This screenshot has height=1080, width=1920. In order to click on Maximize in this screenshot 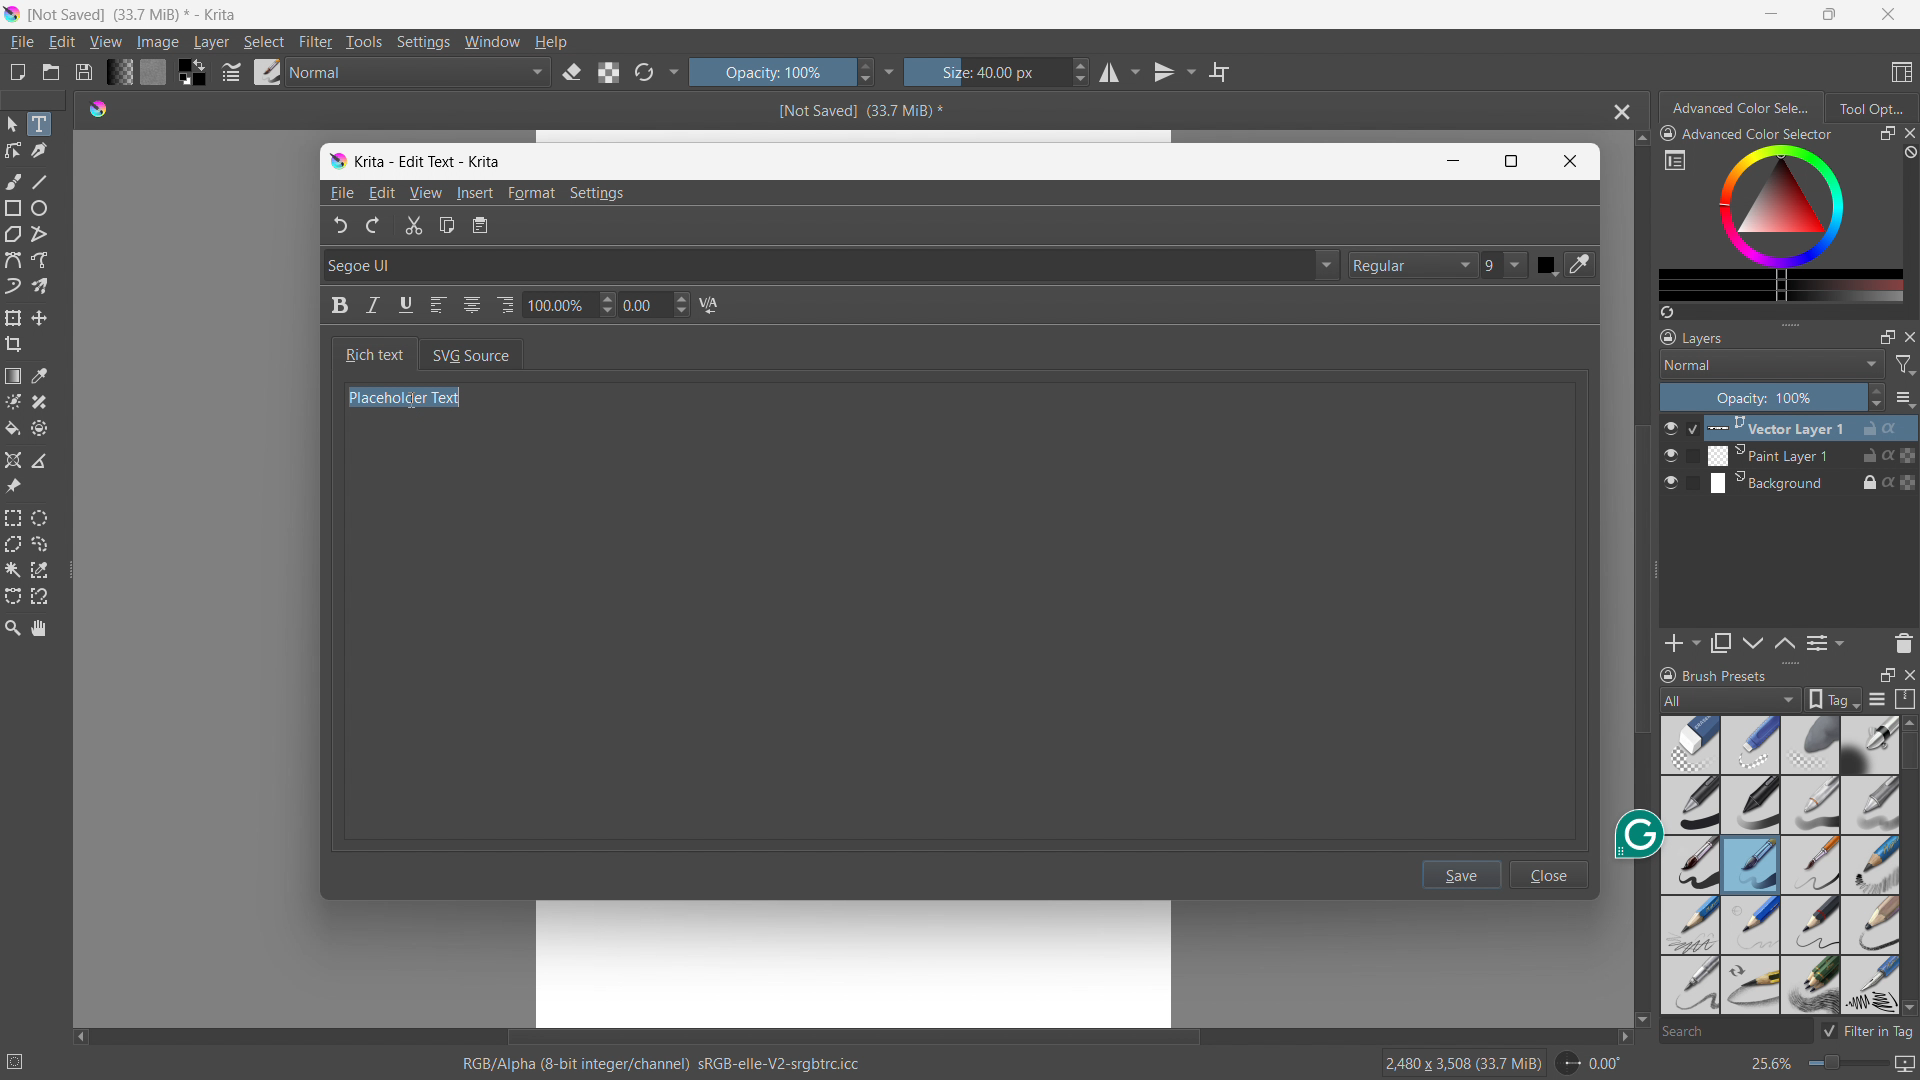, I will do `click(1512, 161)`.